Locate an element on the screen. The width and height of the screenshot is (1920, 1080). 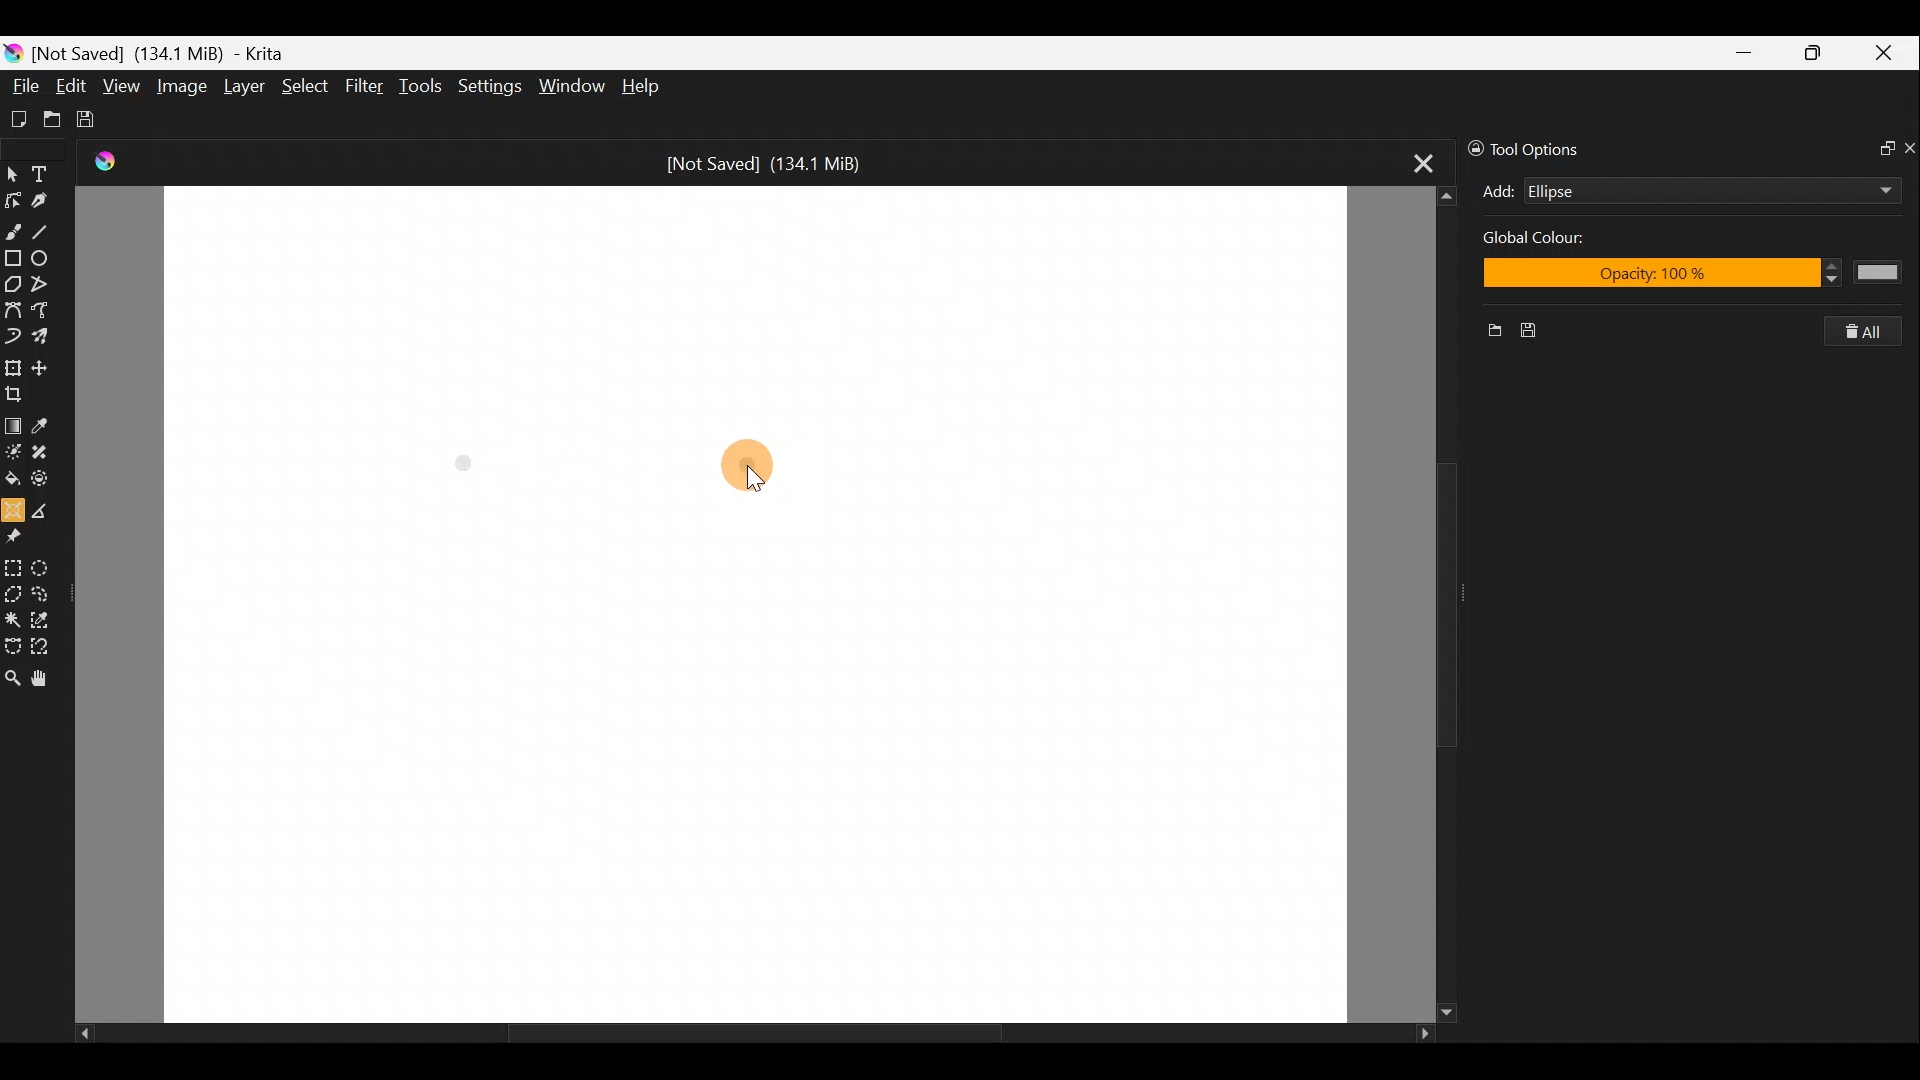
Close is located at coordinates (1888, 54).